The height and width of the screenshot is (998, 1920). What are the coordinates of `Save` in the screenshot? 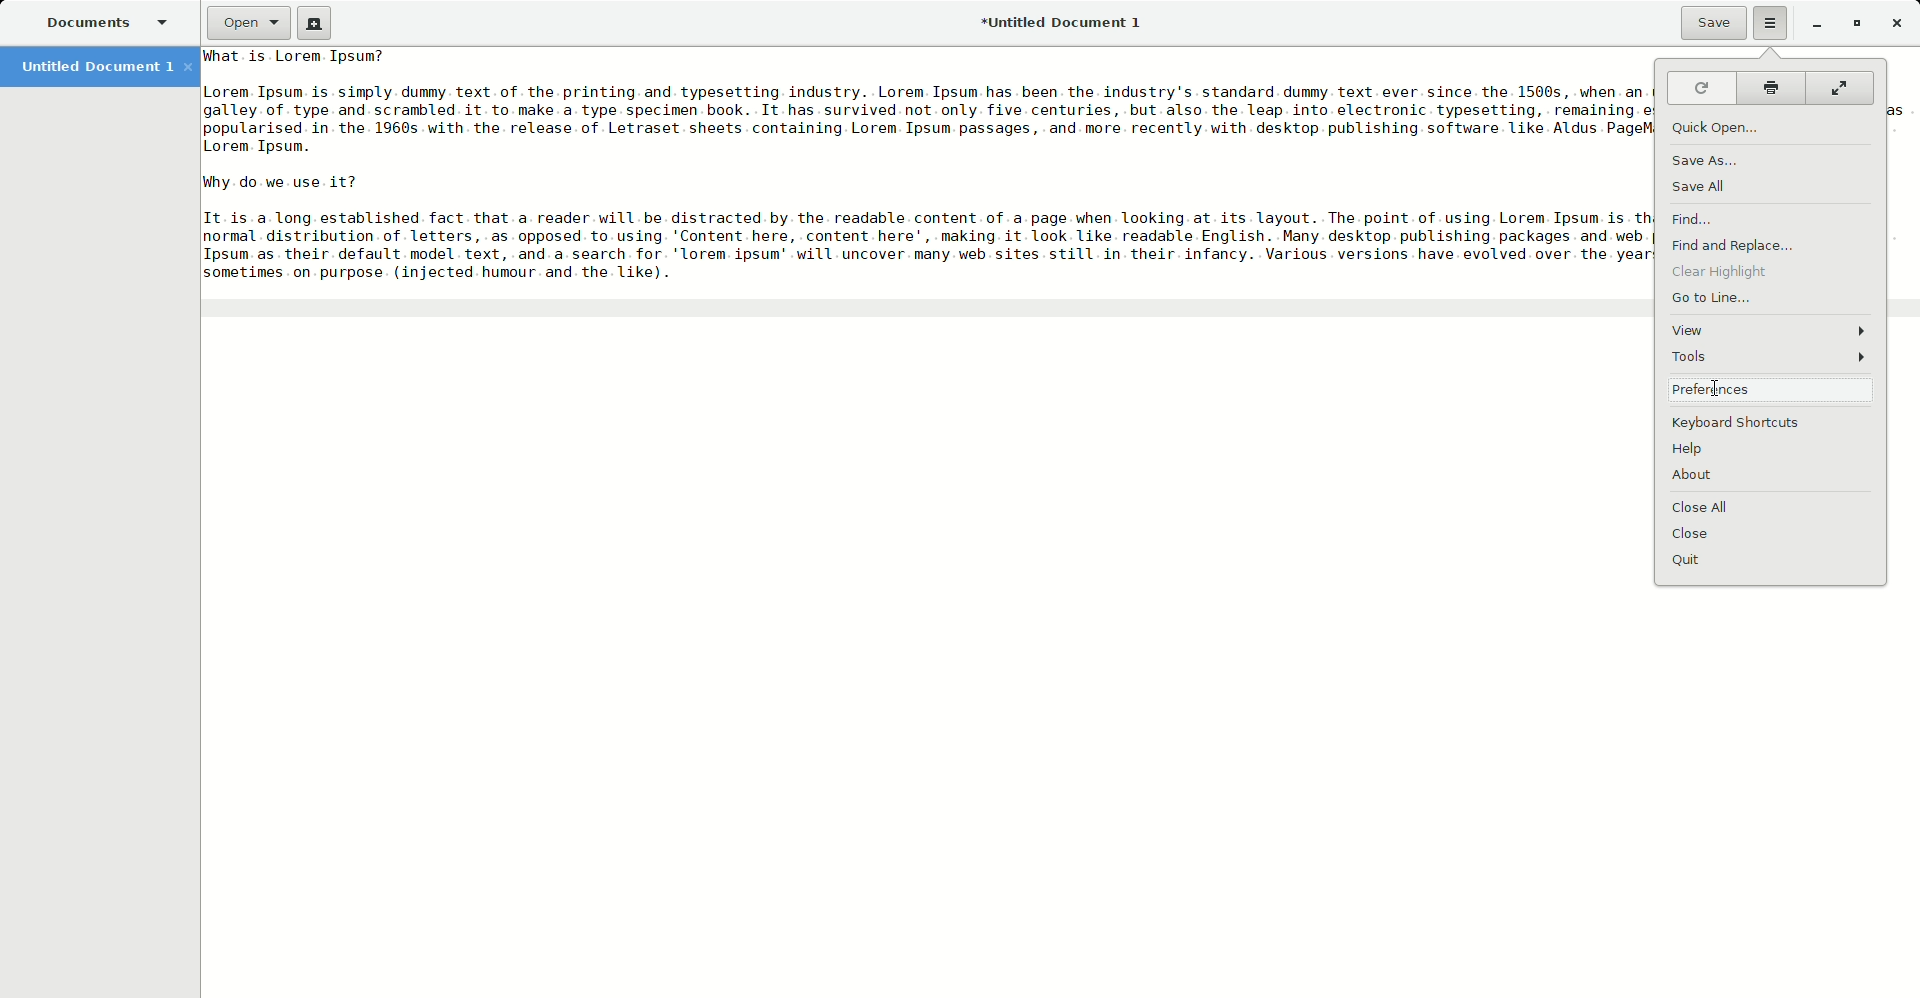 It's located at (1708, 23).